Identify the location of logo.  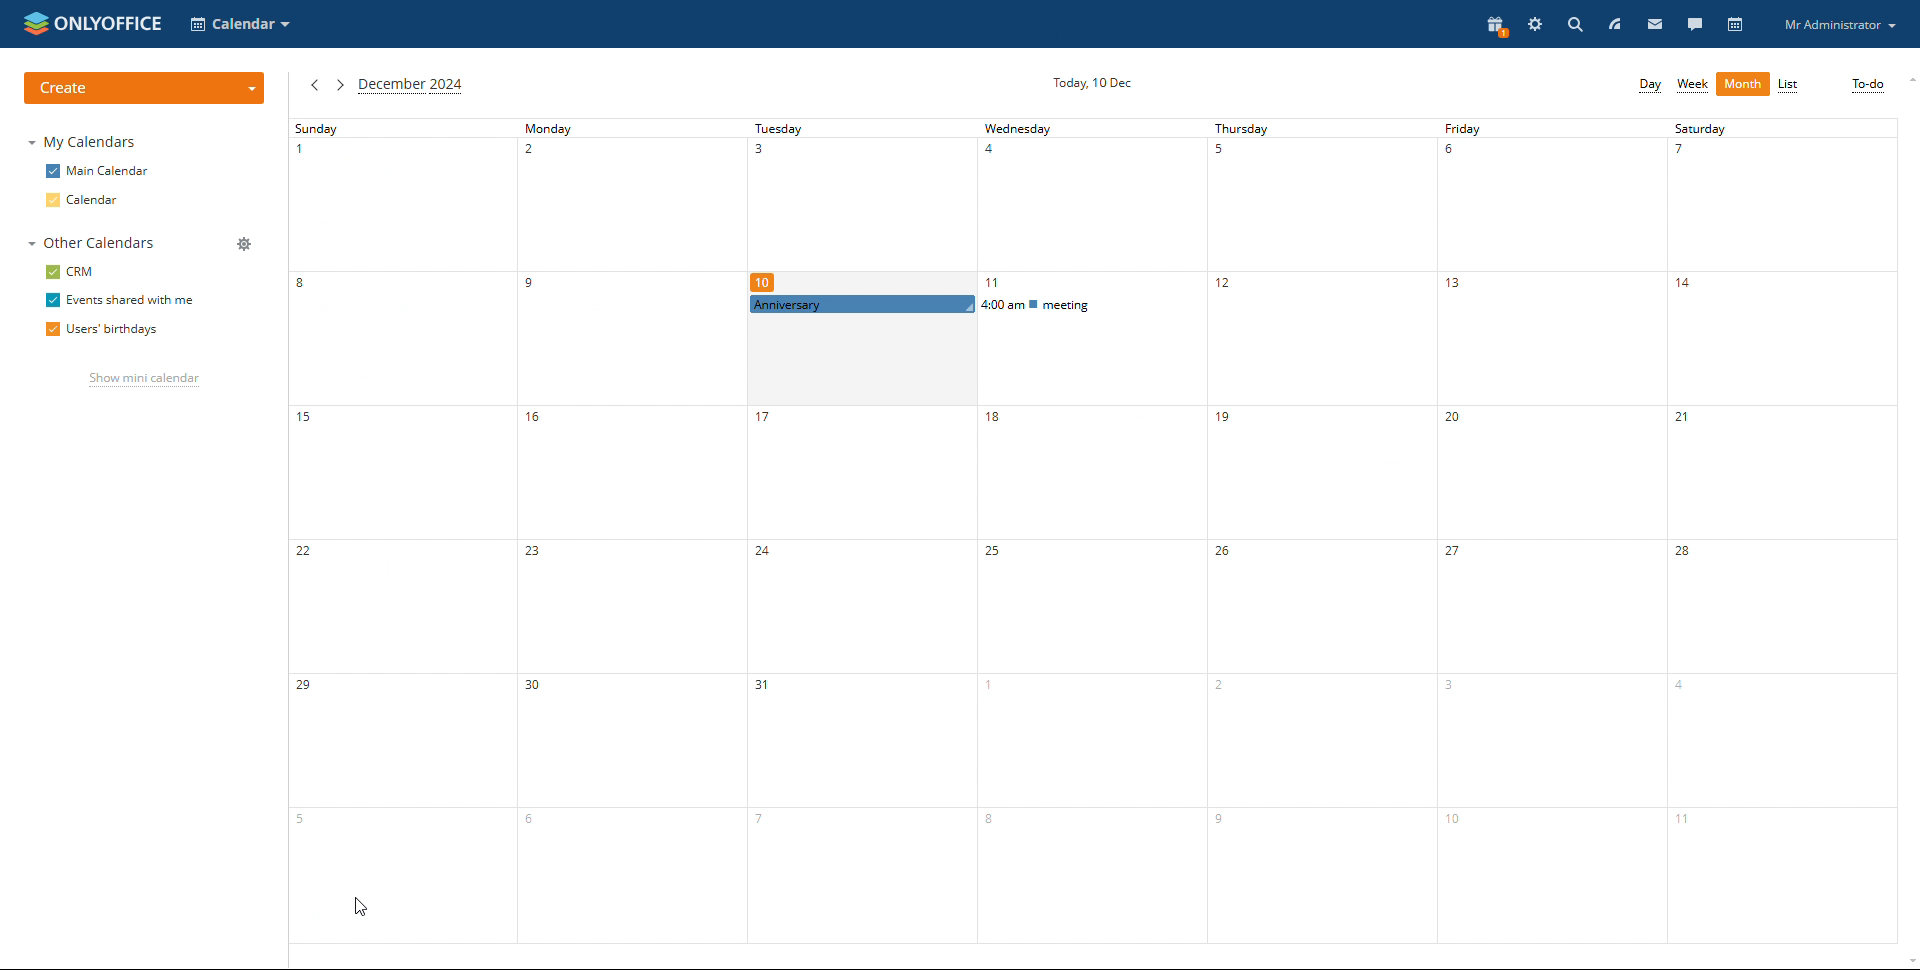
(93, 22).